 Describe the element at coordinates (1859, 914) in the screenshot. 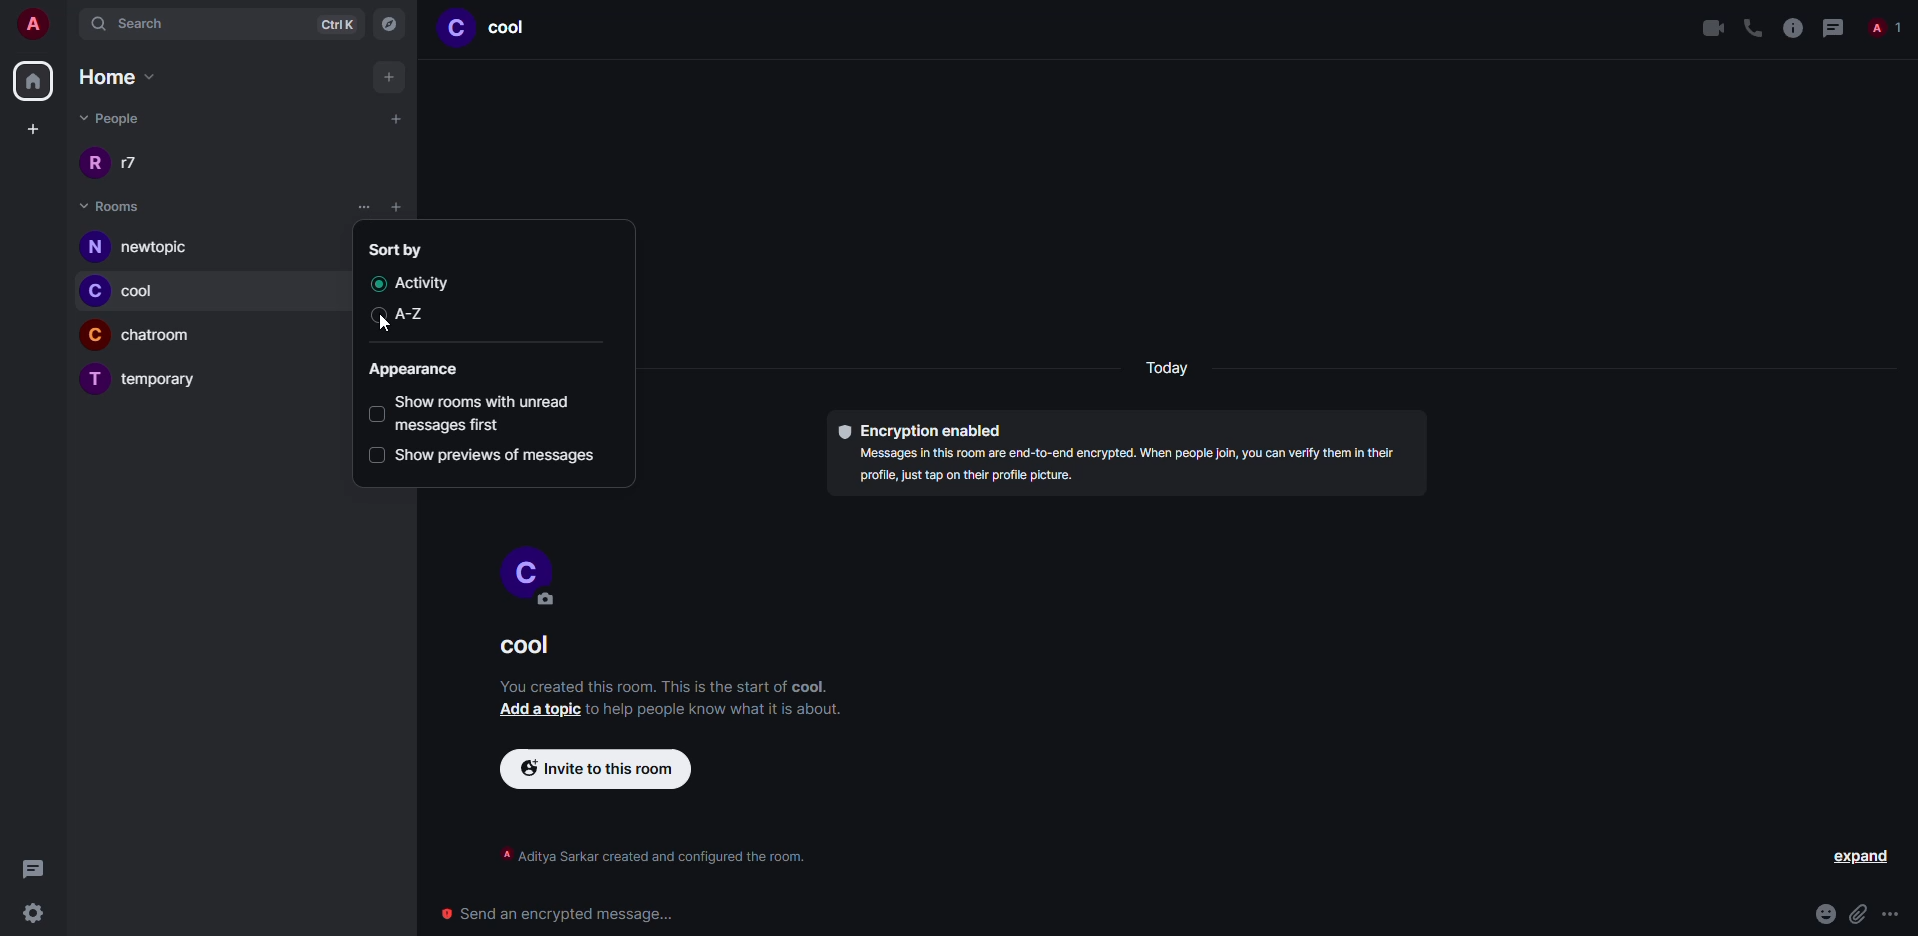

I see `attach` at that location.